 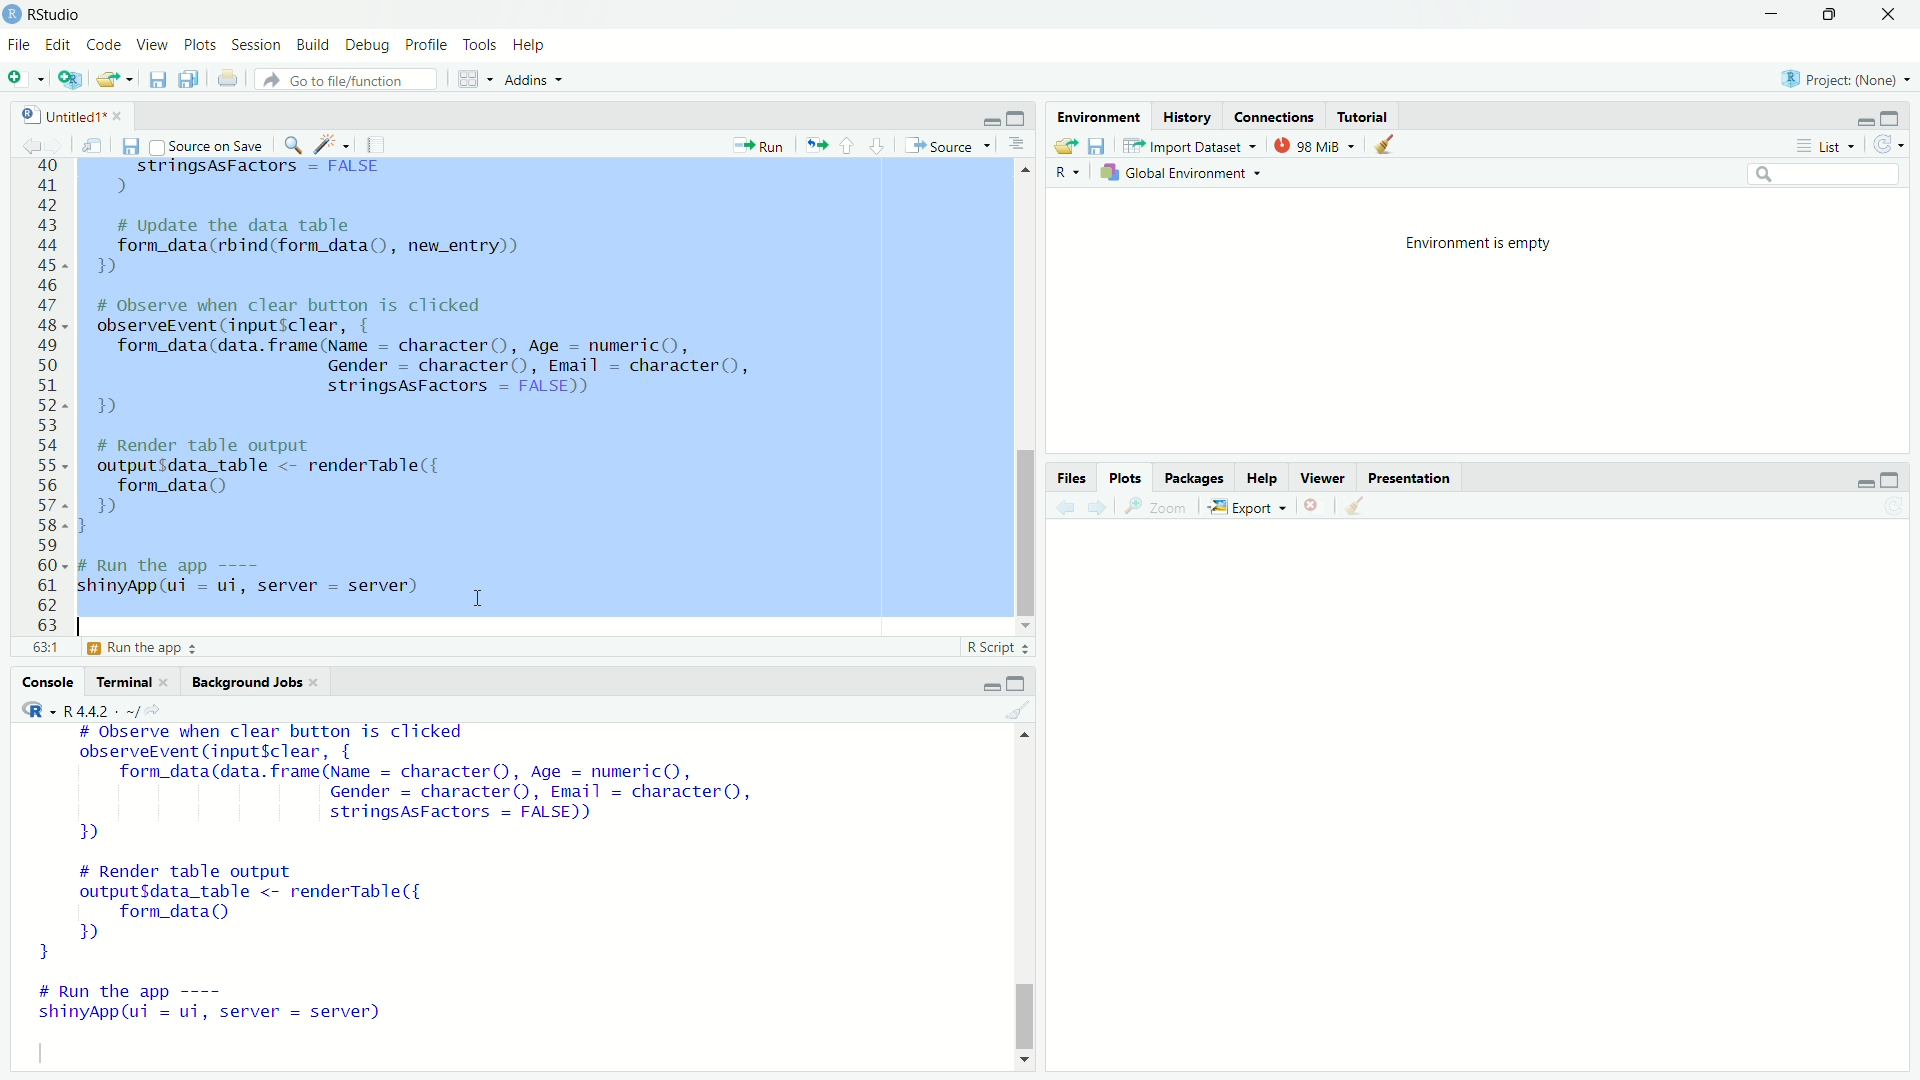 I want to click on environment, so click(x=1097, y=115).